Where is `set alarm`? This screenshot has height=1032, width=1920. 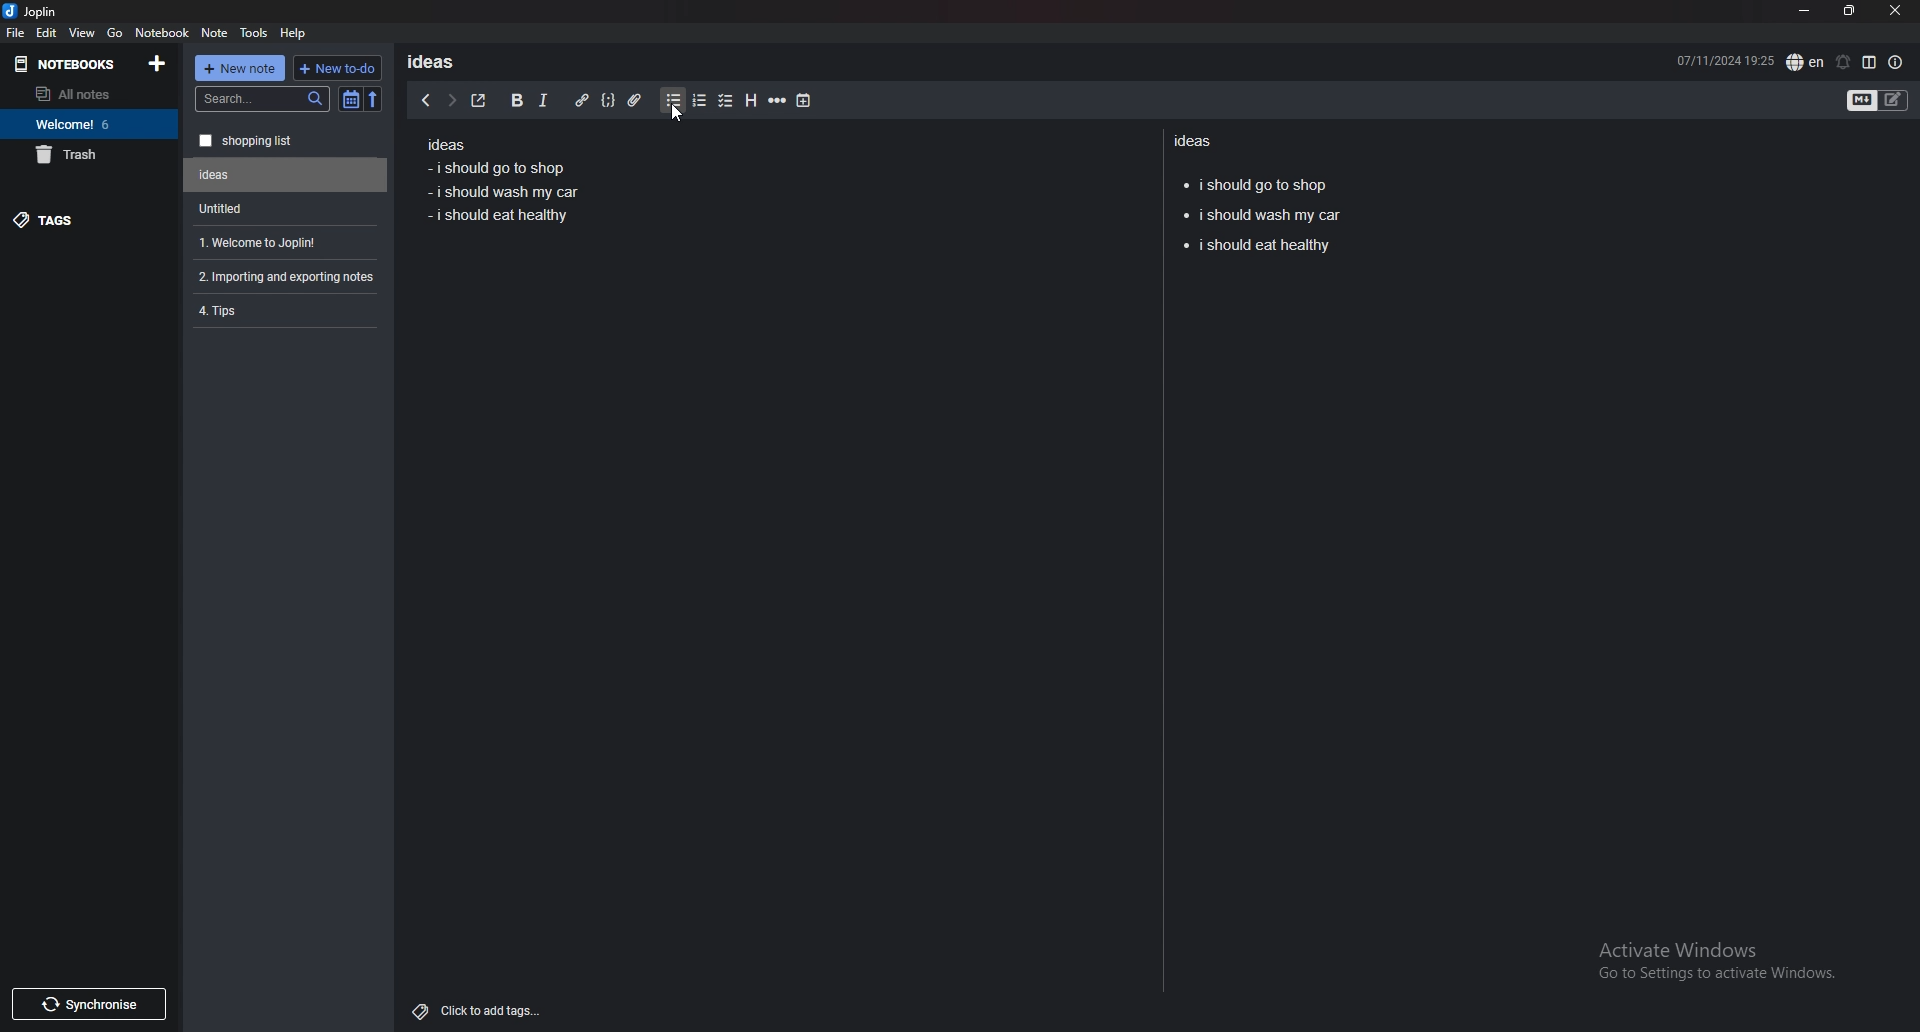 set alarm is located at coordinates (1842, 62).